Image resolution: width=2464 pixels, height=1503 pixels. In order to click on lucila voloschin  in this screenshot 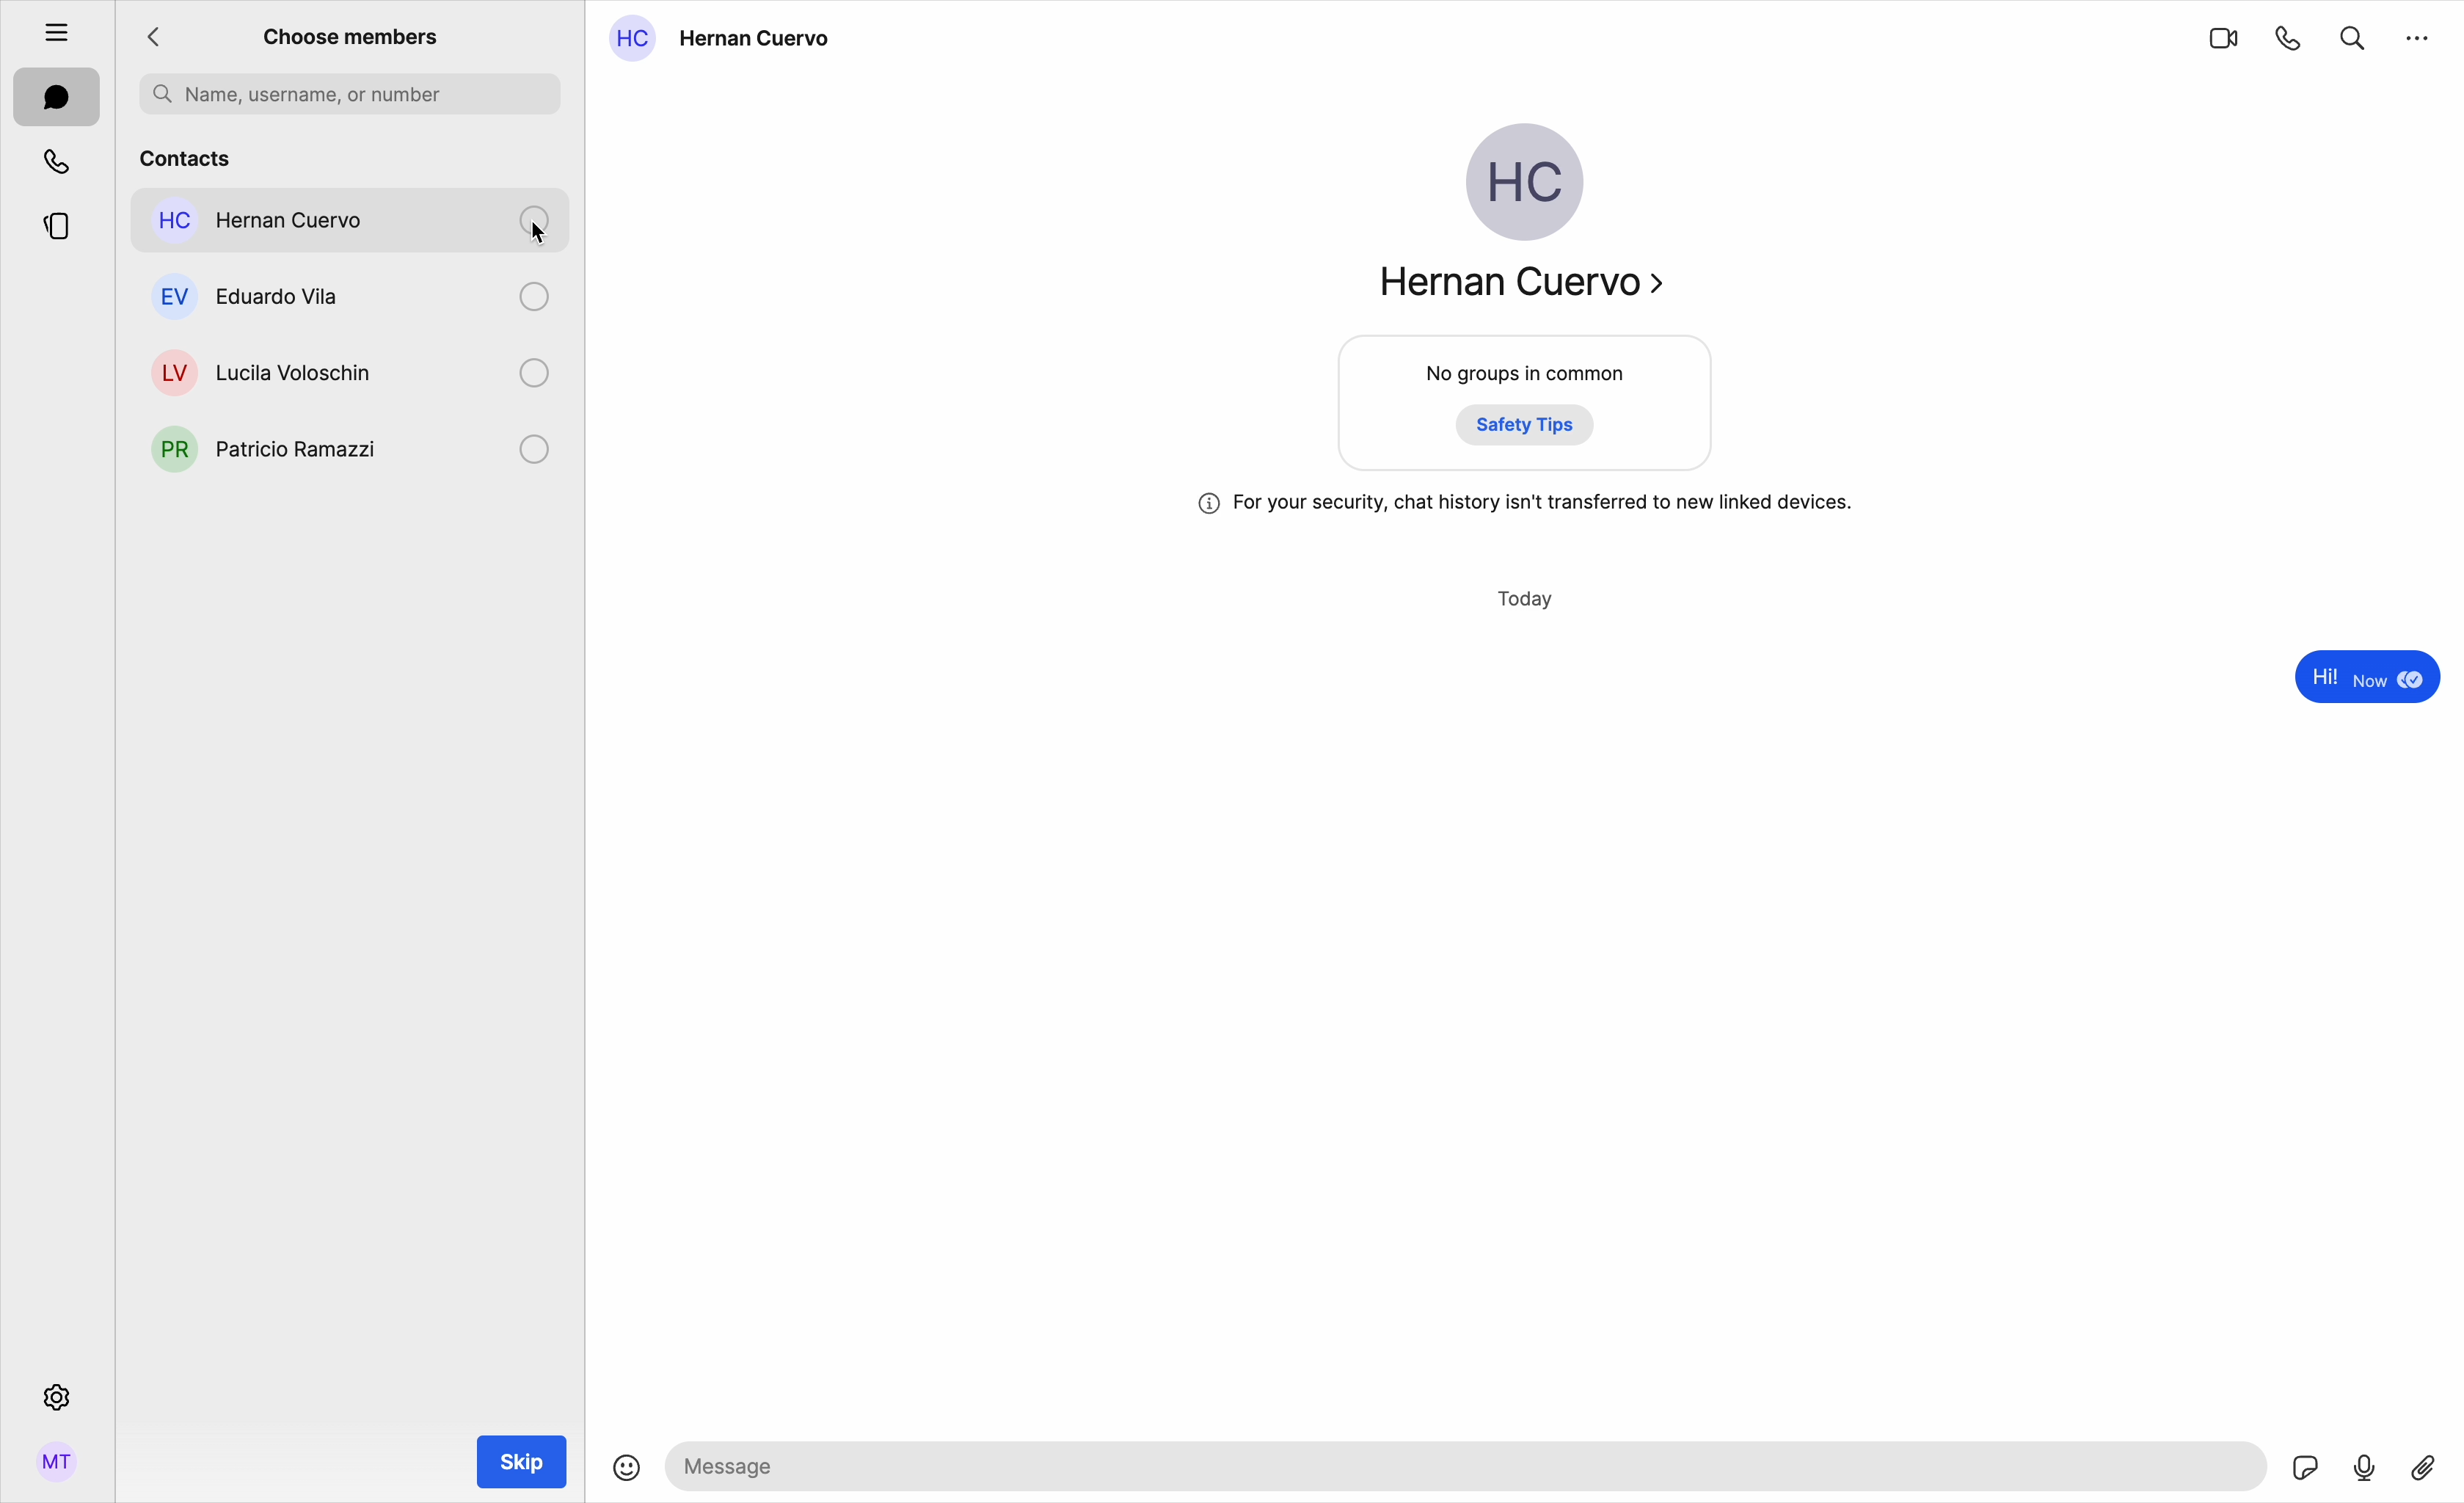, I will do `click(259, 368)`.